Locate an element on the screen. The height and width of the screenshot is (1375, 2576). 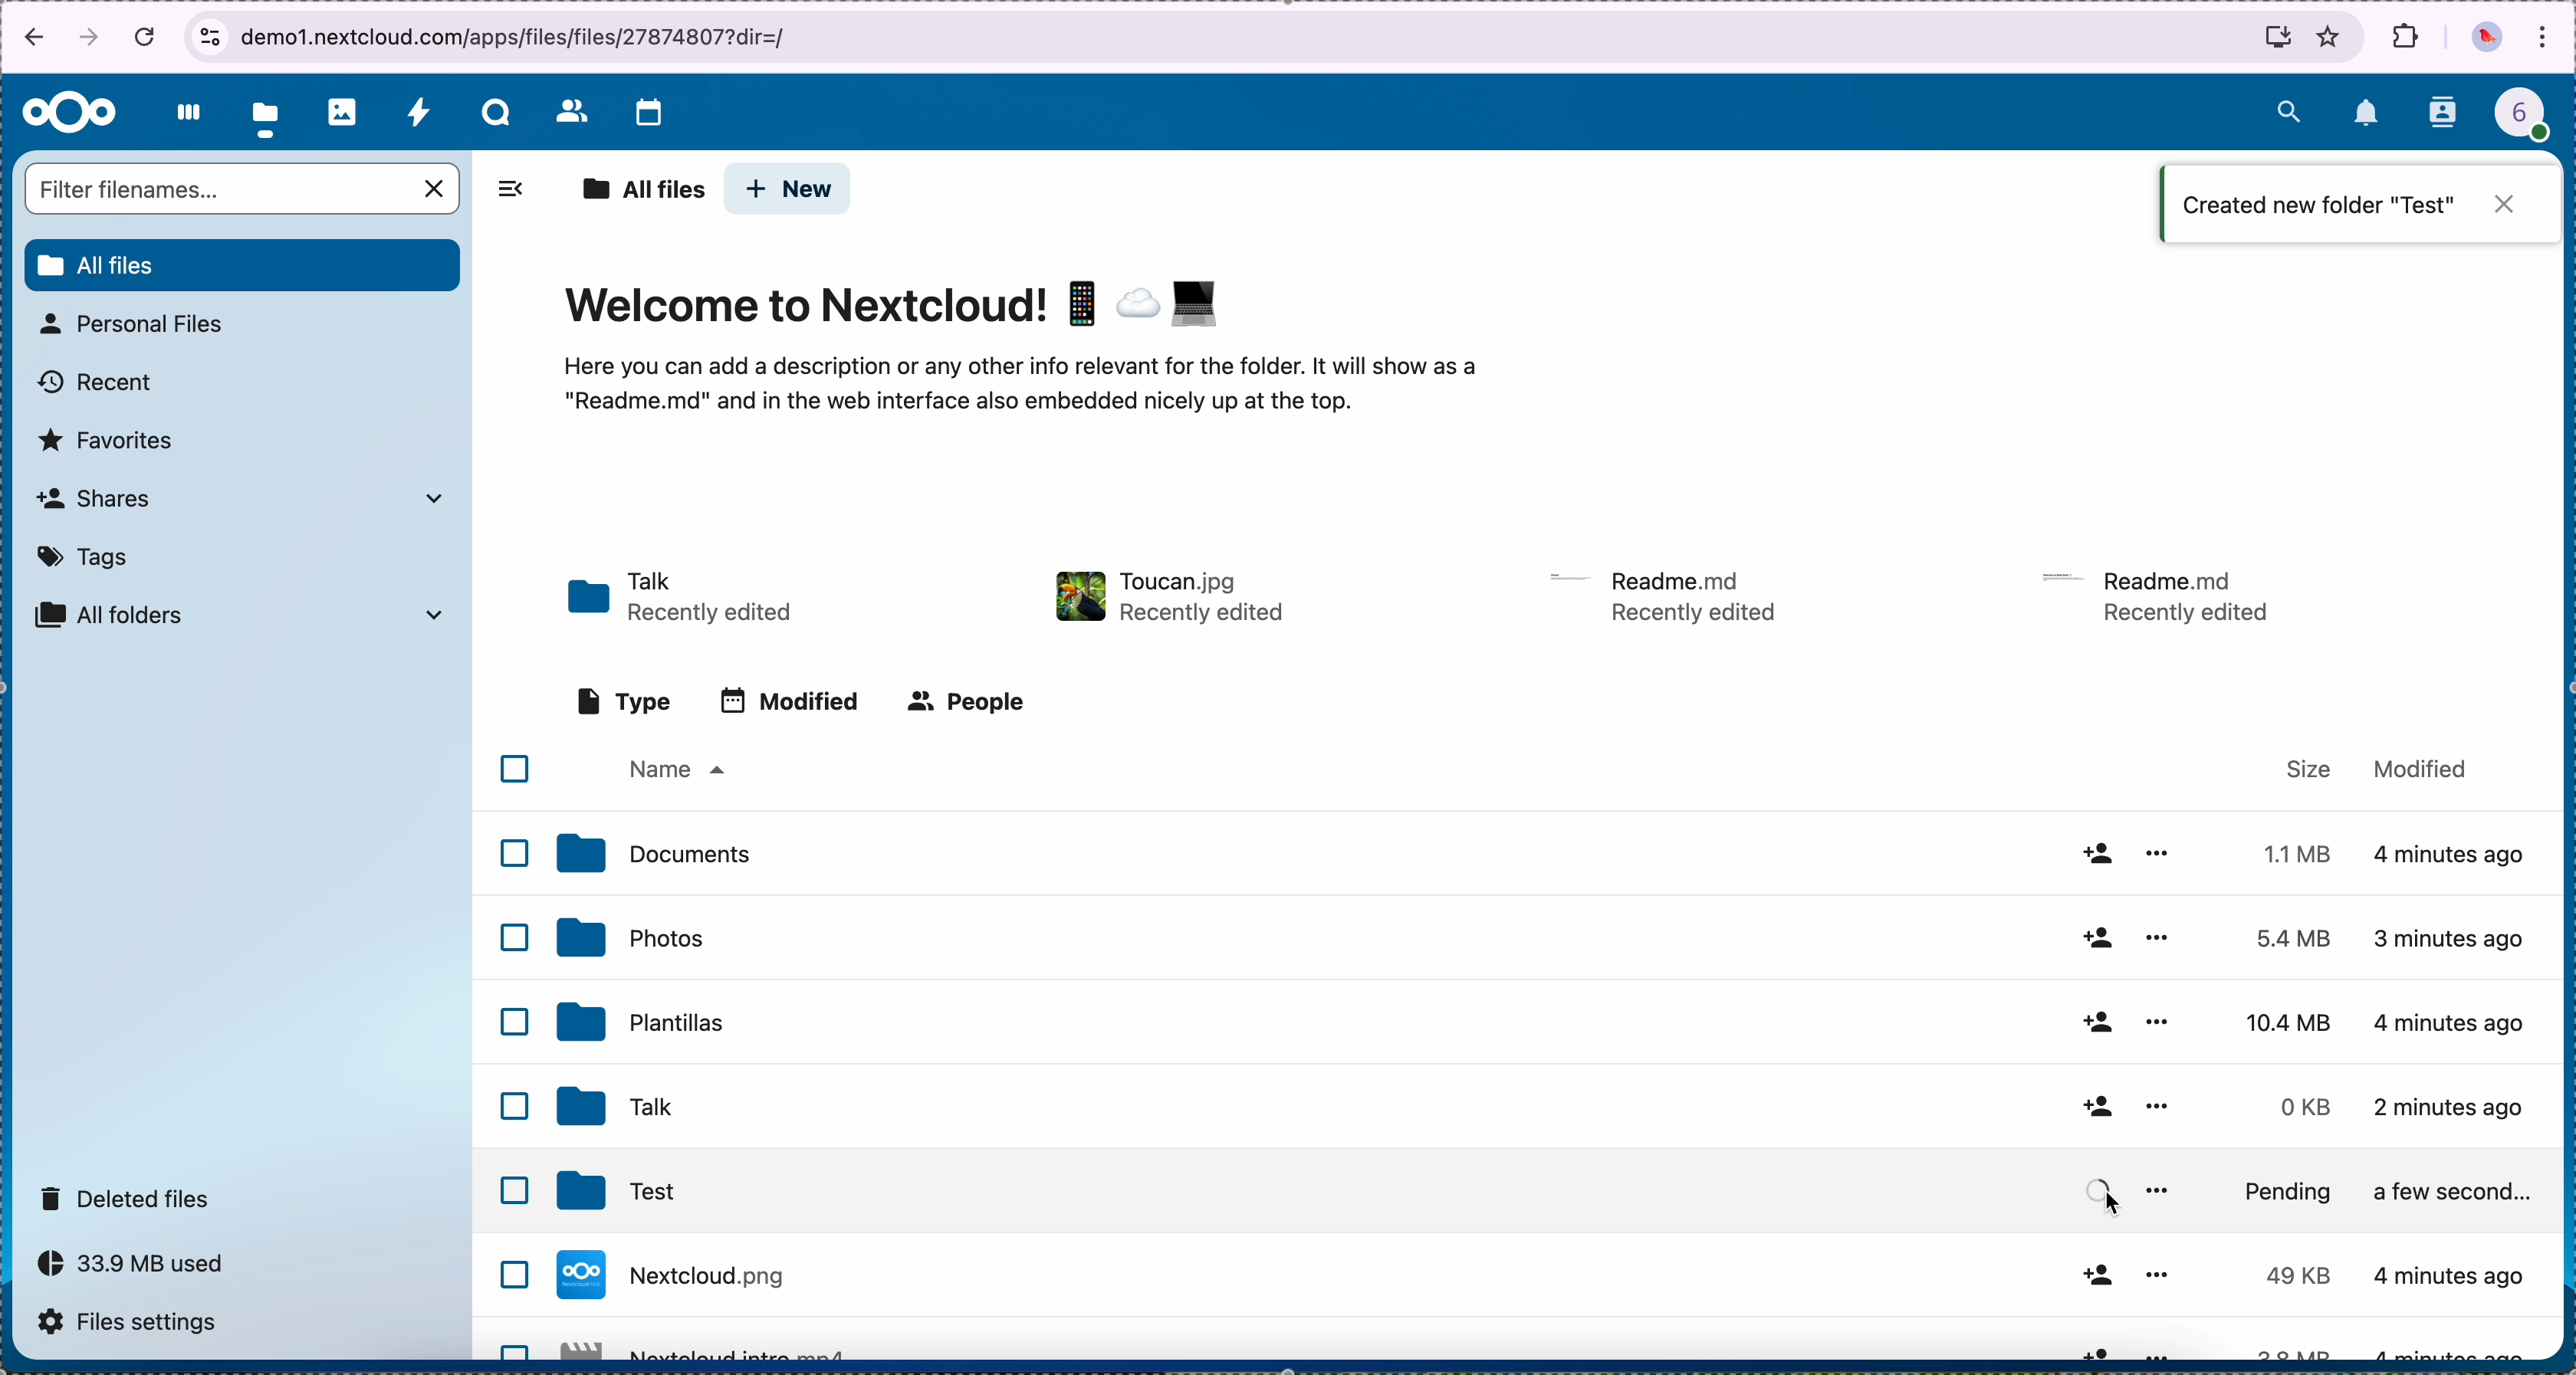
created new folder "Test" is located at coordinates (2358, 209).